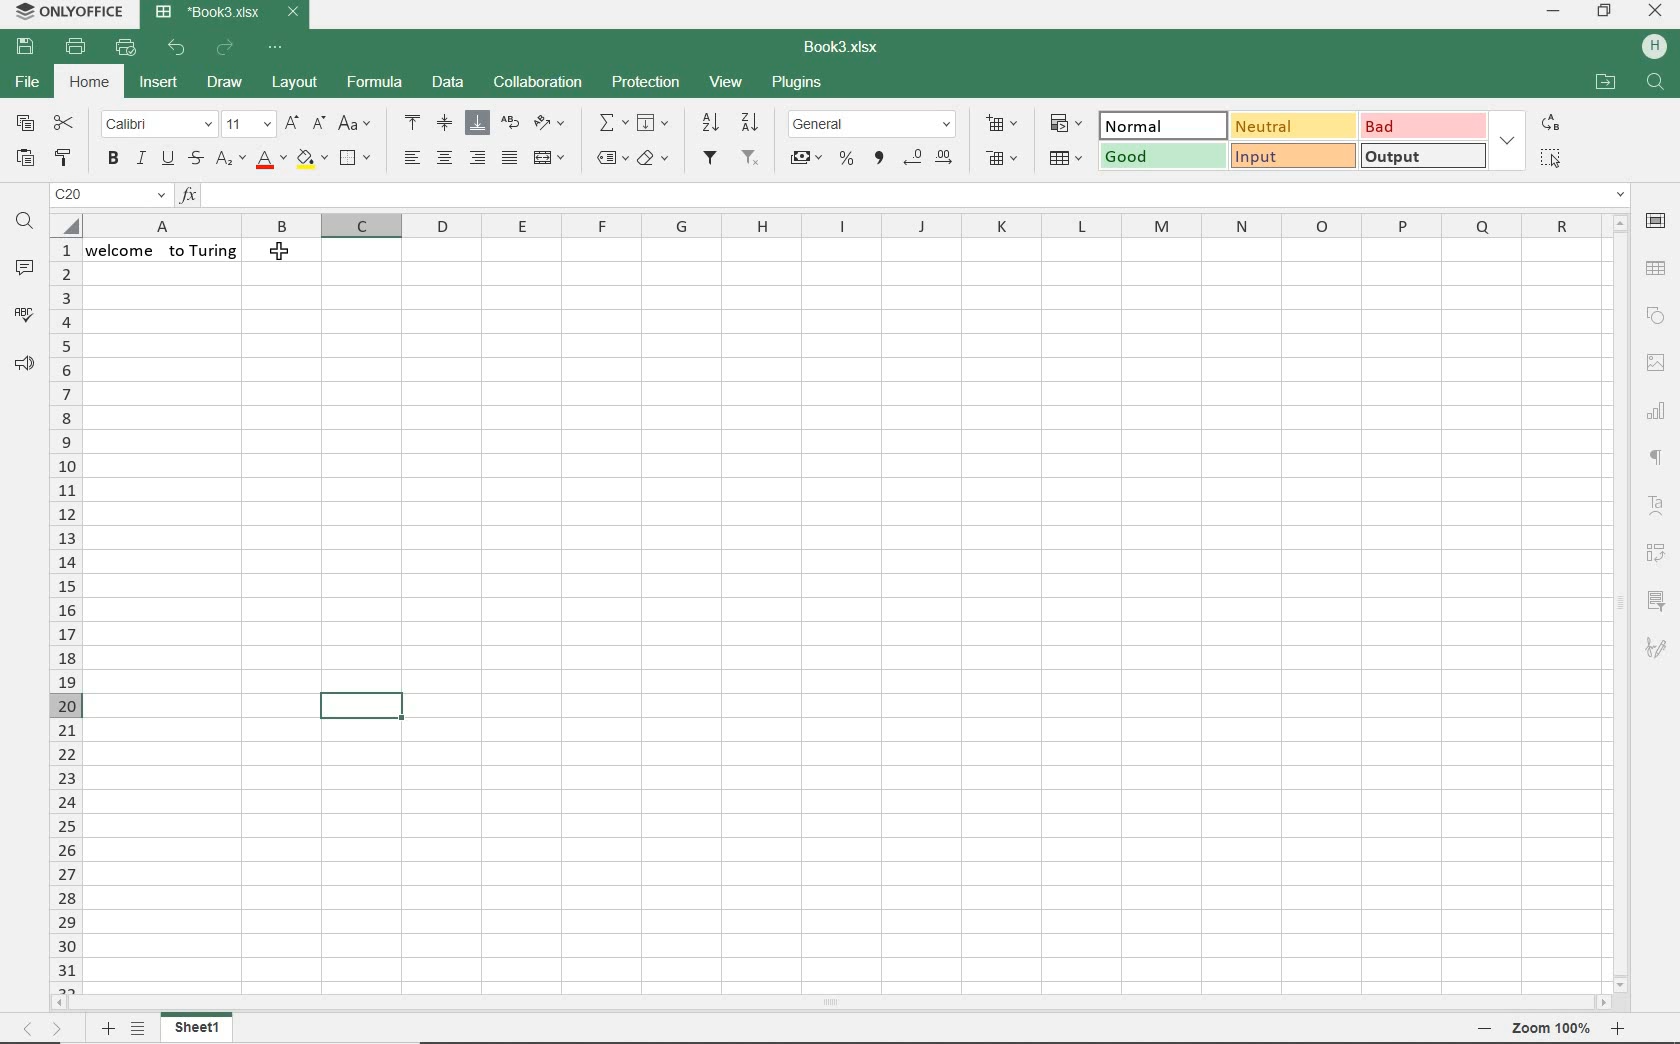 This screenshot has height=1044, width=1680. Describe the element at coordinates (656, 160) in the screenshot. I see `clear` at that location.